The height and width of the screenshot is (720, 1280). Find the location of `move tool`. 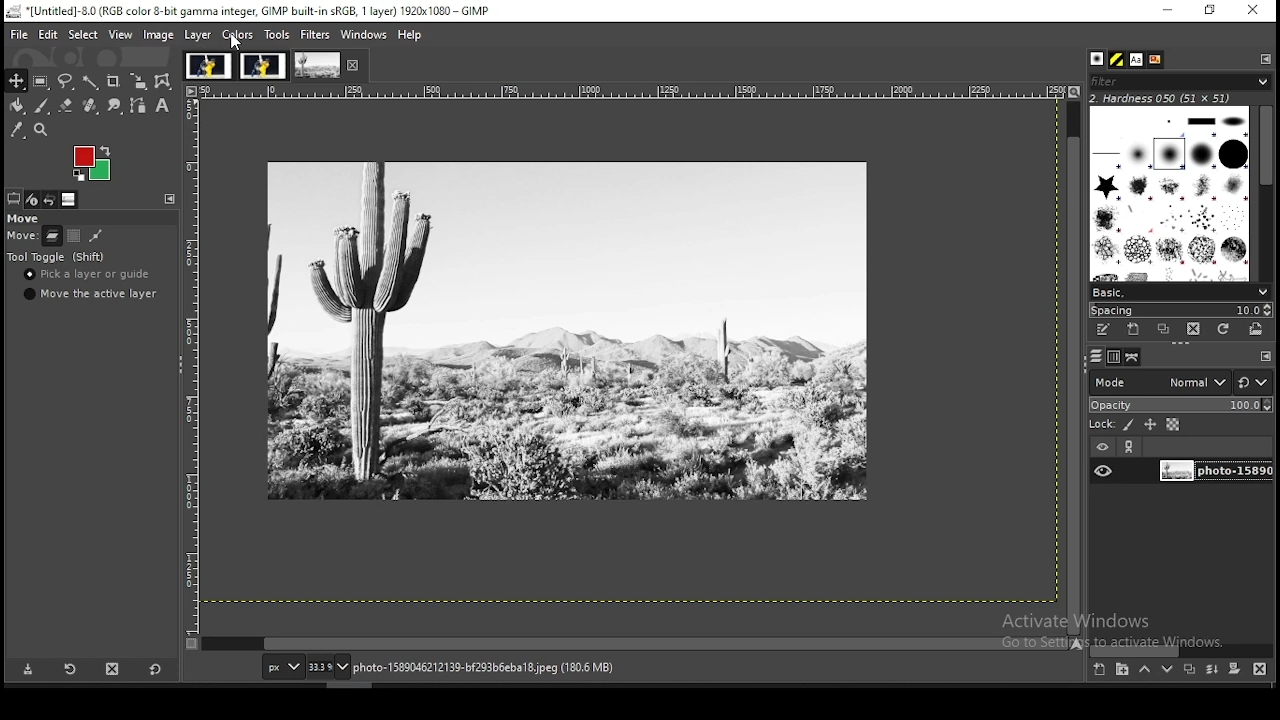

move tool is located at coordinates (15, 80).